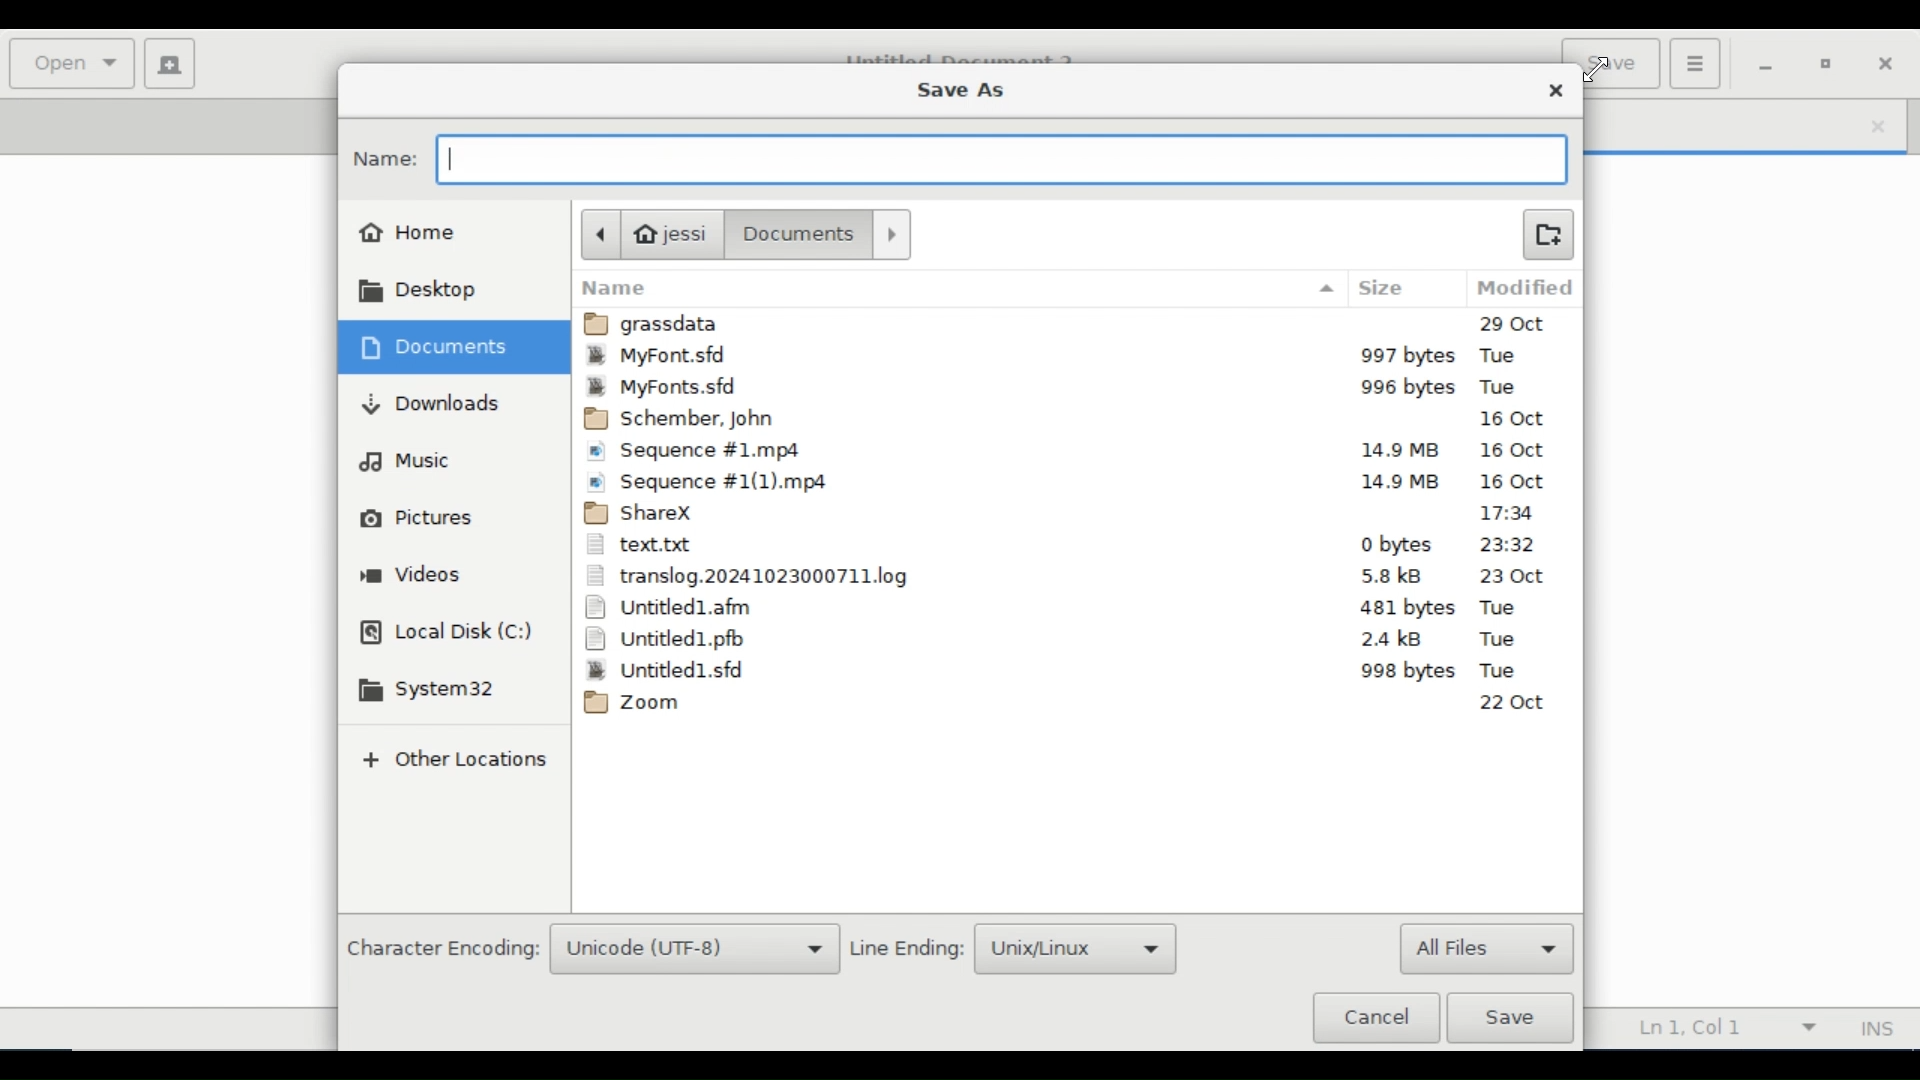  Describe the element at coordinates (1766, 66) in the screenshot. I see `minimize` at that location.